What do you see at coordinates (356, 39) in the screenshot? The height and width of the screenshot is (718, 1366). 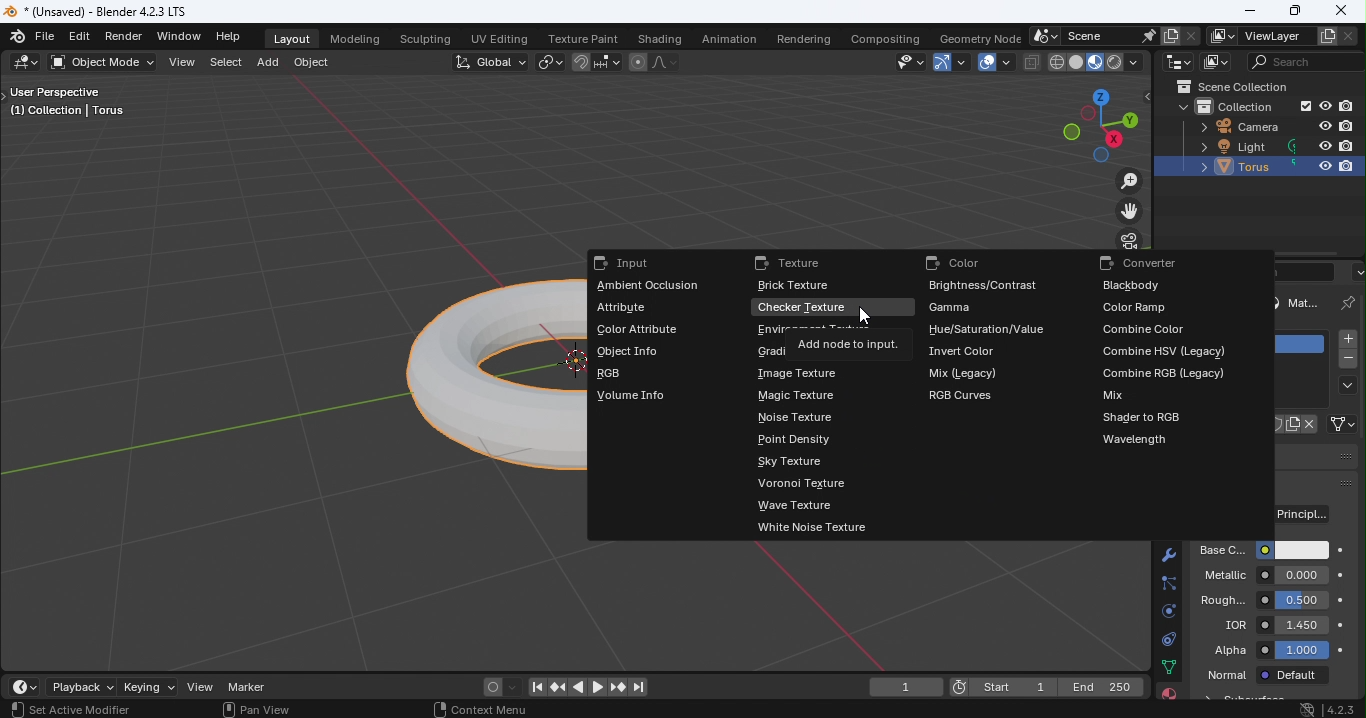 I see `Modeling` at bounding box center [356, 39].